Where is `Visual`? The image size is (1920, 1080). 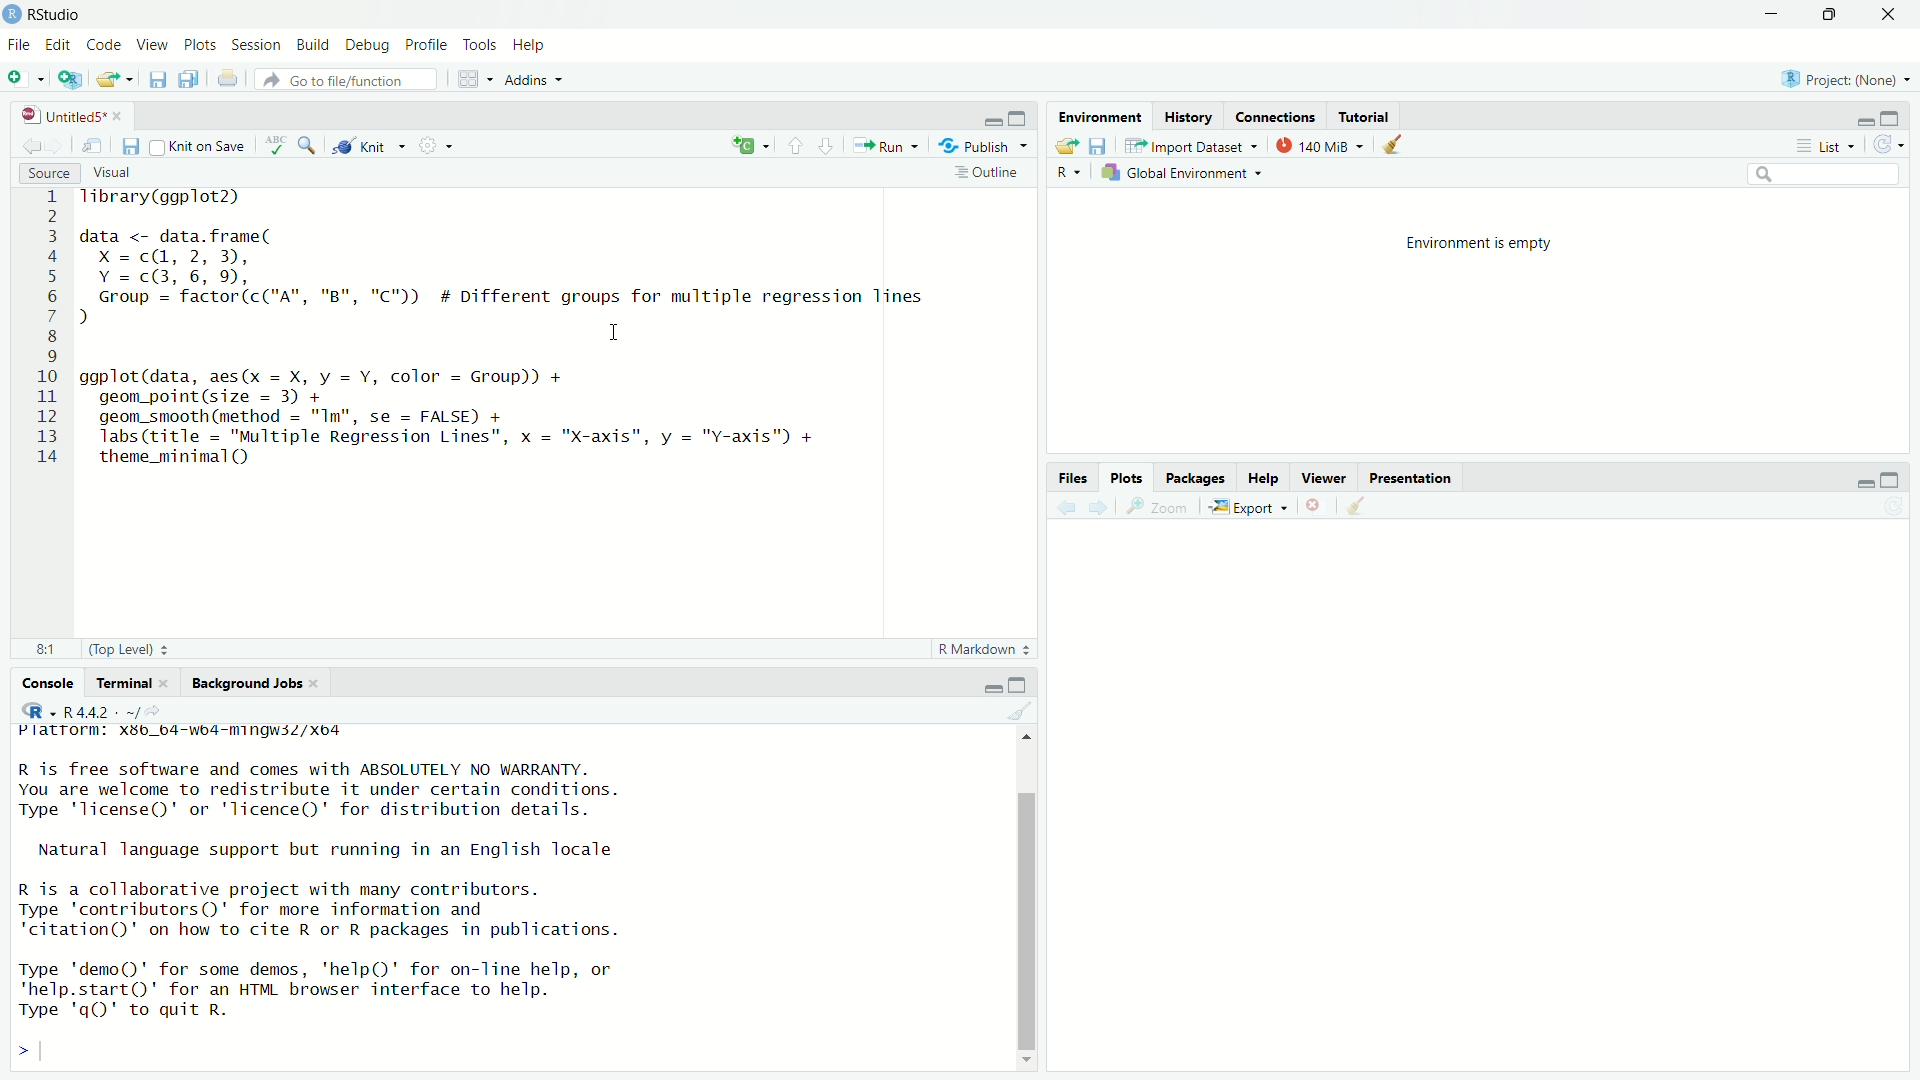
Visual is located at coordinates (125, 170).